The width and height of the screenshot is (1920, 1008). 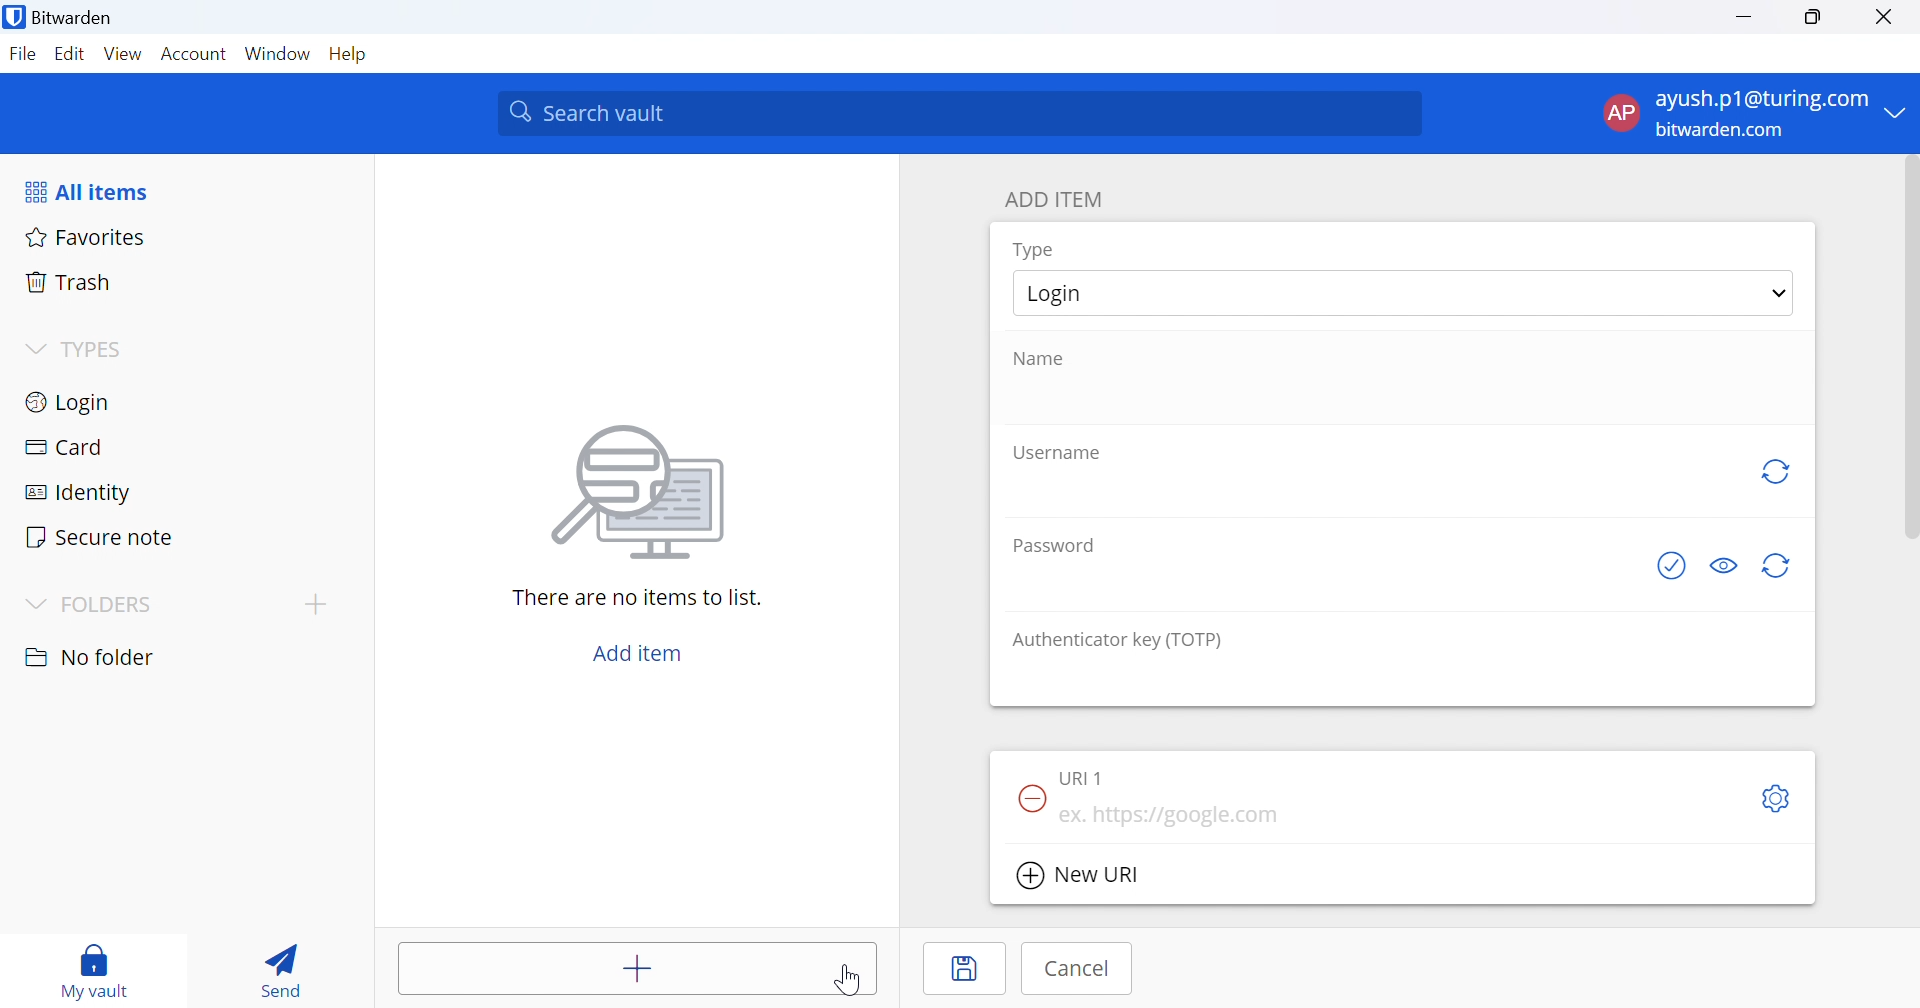 What do you see at coordinates (22, 55) in the screenshot?
I see `File` at bounding box center [22, 55].